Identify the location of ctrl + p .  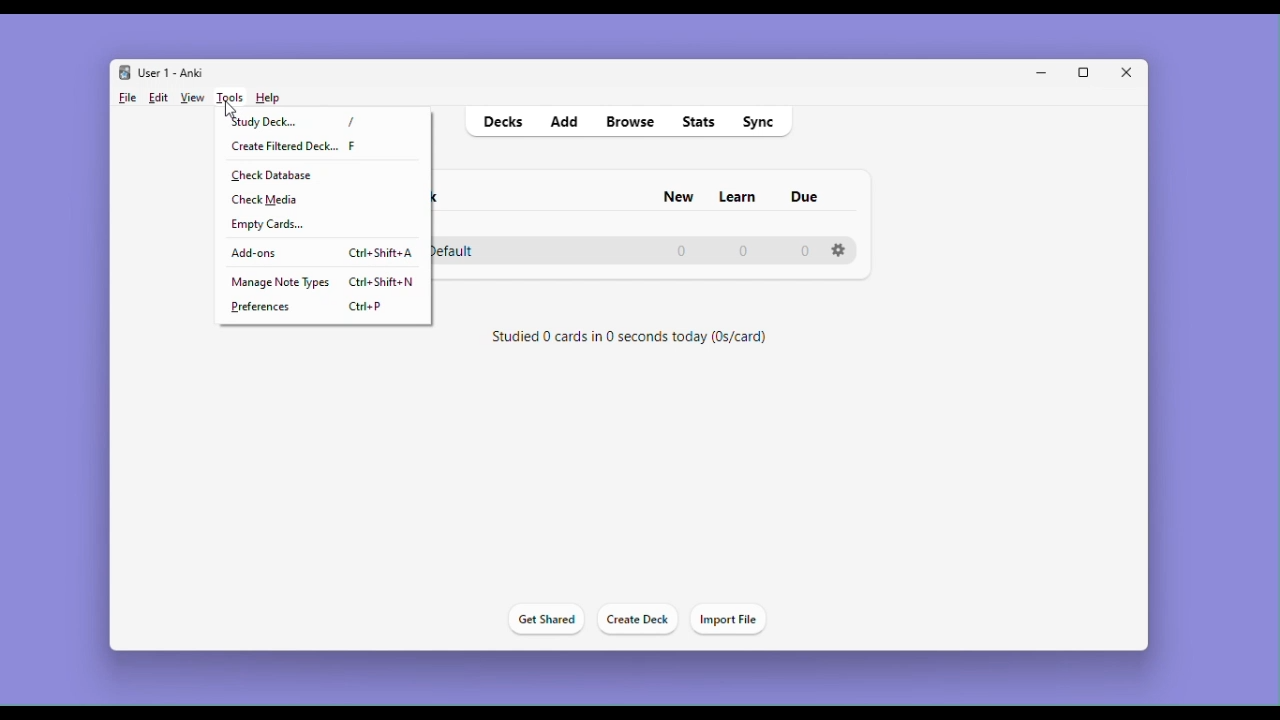
(367, 307).